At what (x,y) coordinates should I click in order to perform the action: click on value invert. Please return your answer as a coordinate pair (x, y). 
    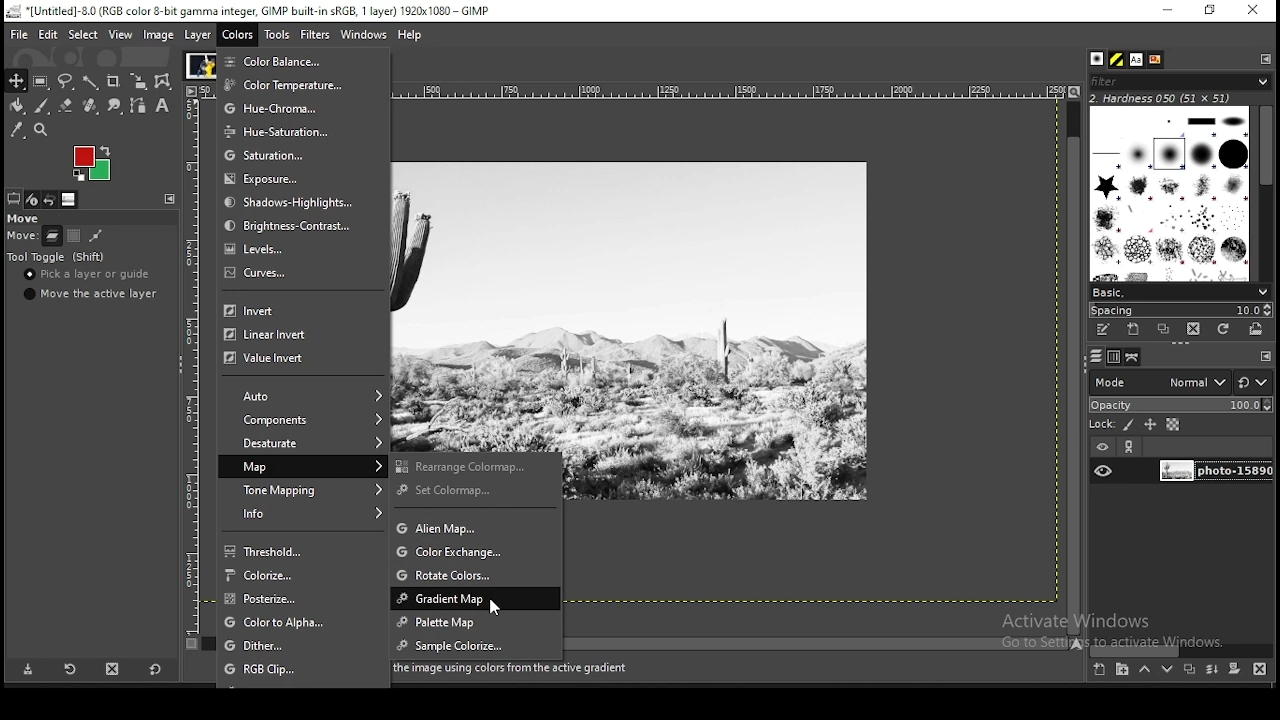
    Looking at the image, I should click on (293, 361).